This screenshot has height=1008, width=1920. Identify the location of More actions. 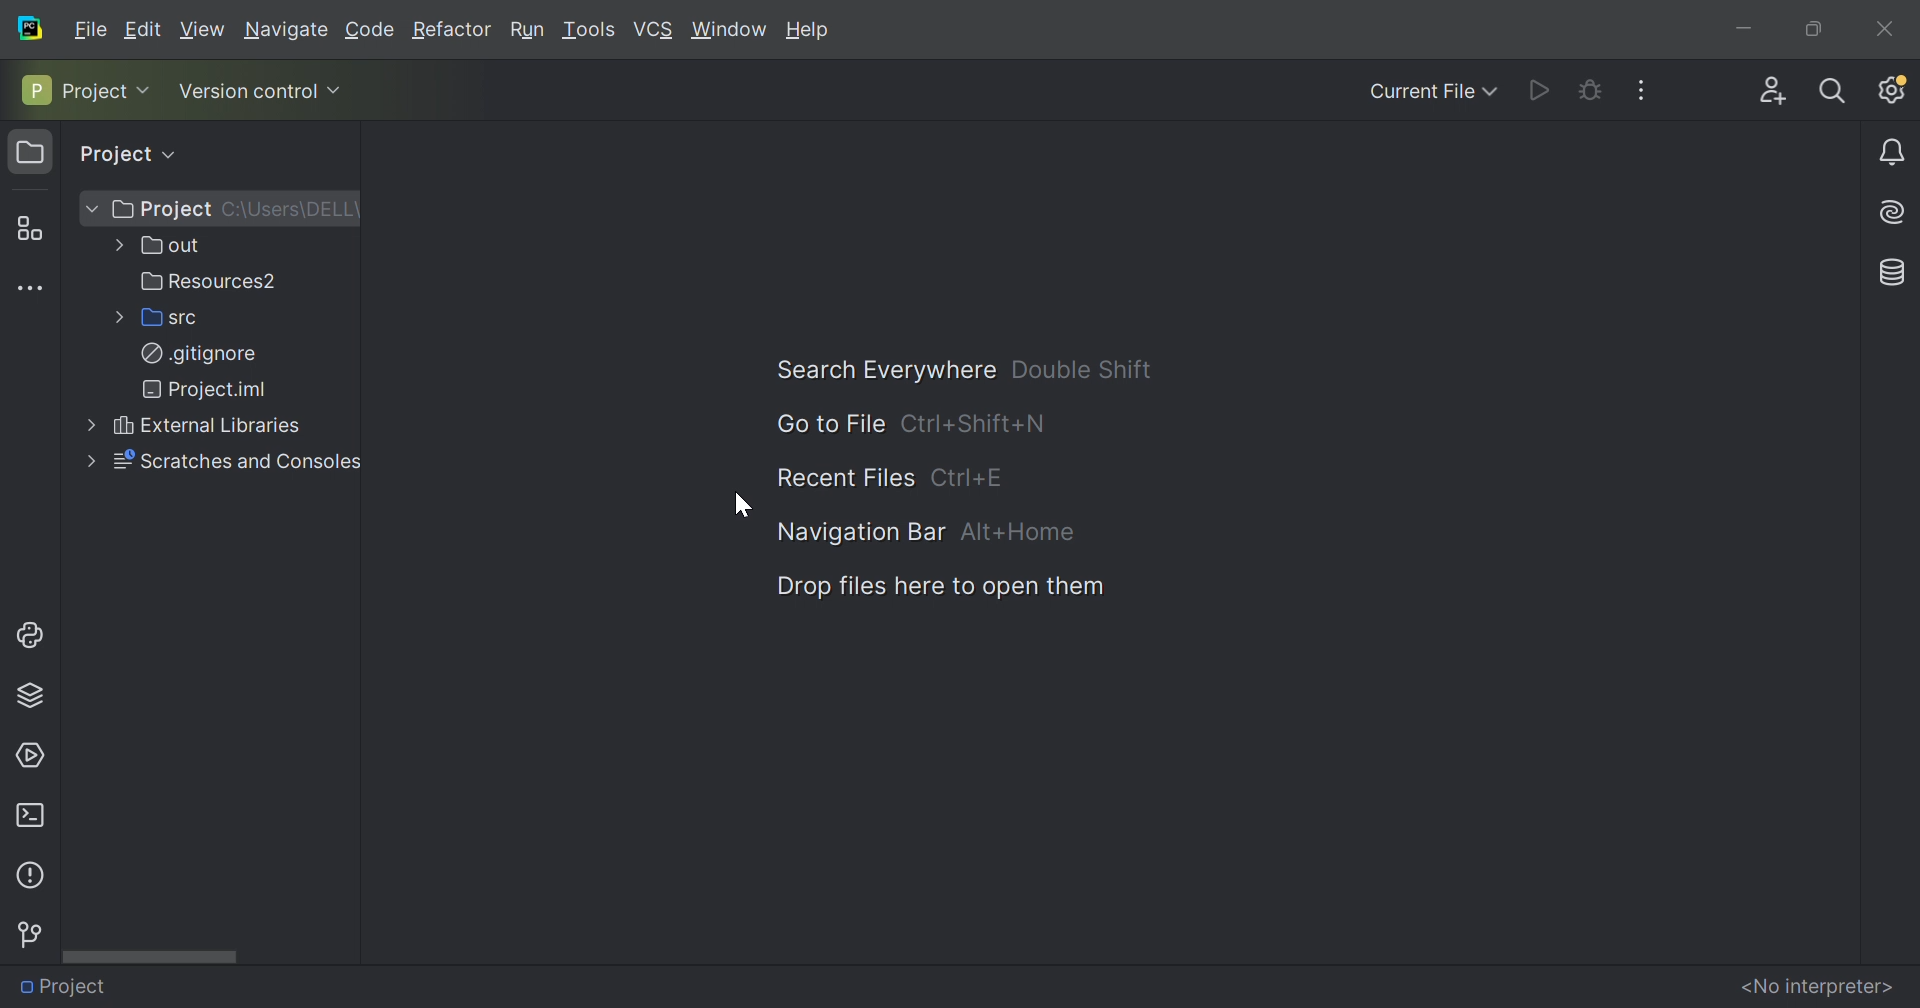
(1651, 89).